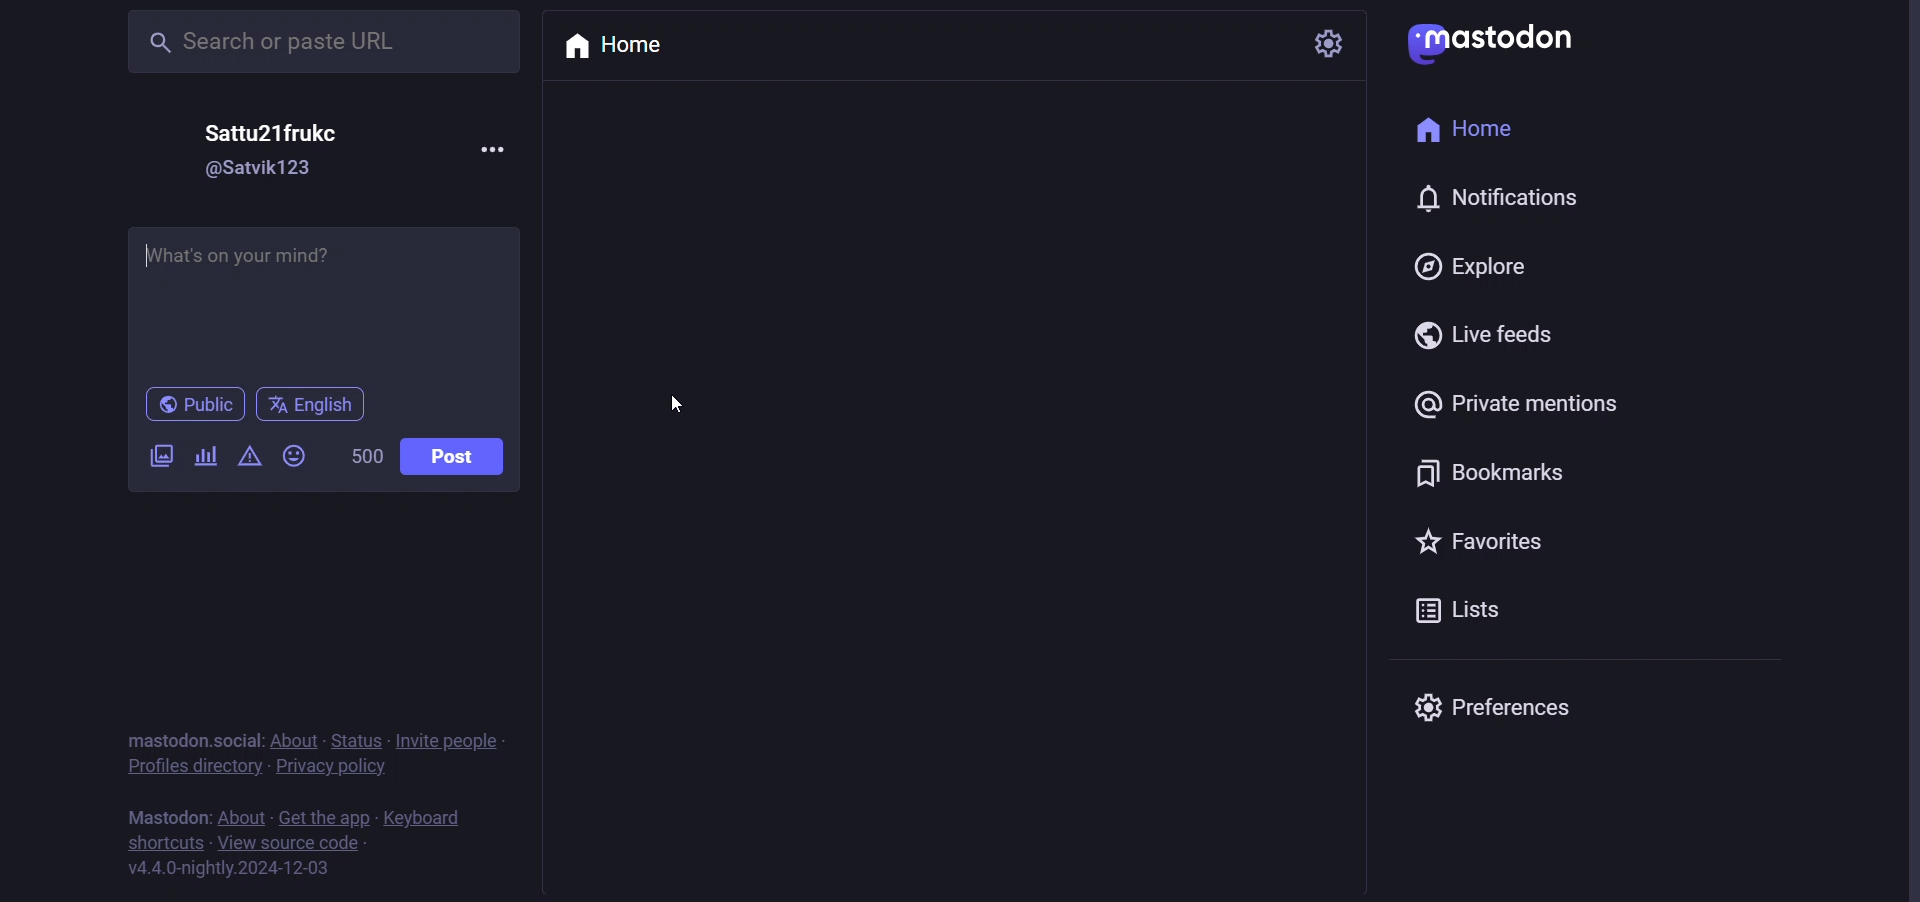 This screenshot has height=902, width=1920. I want to click on id, so click(259, 171).